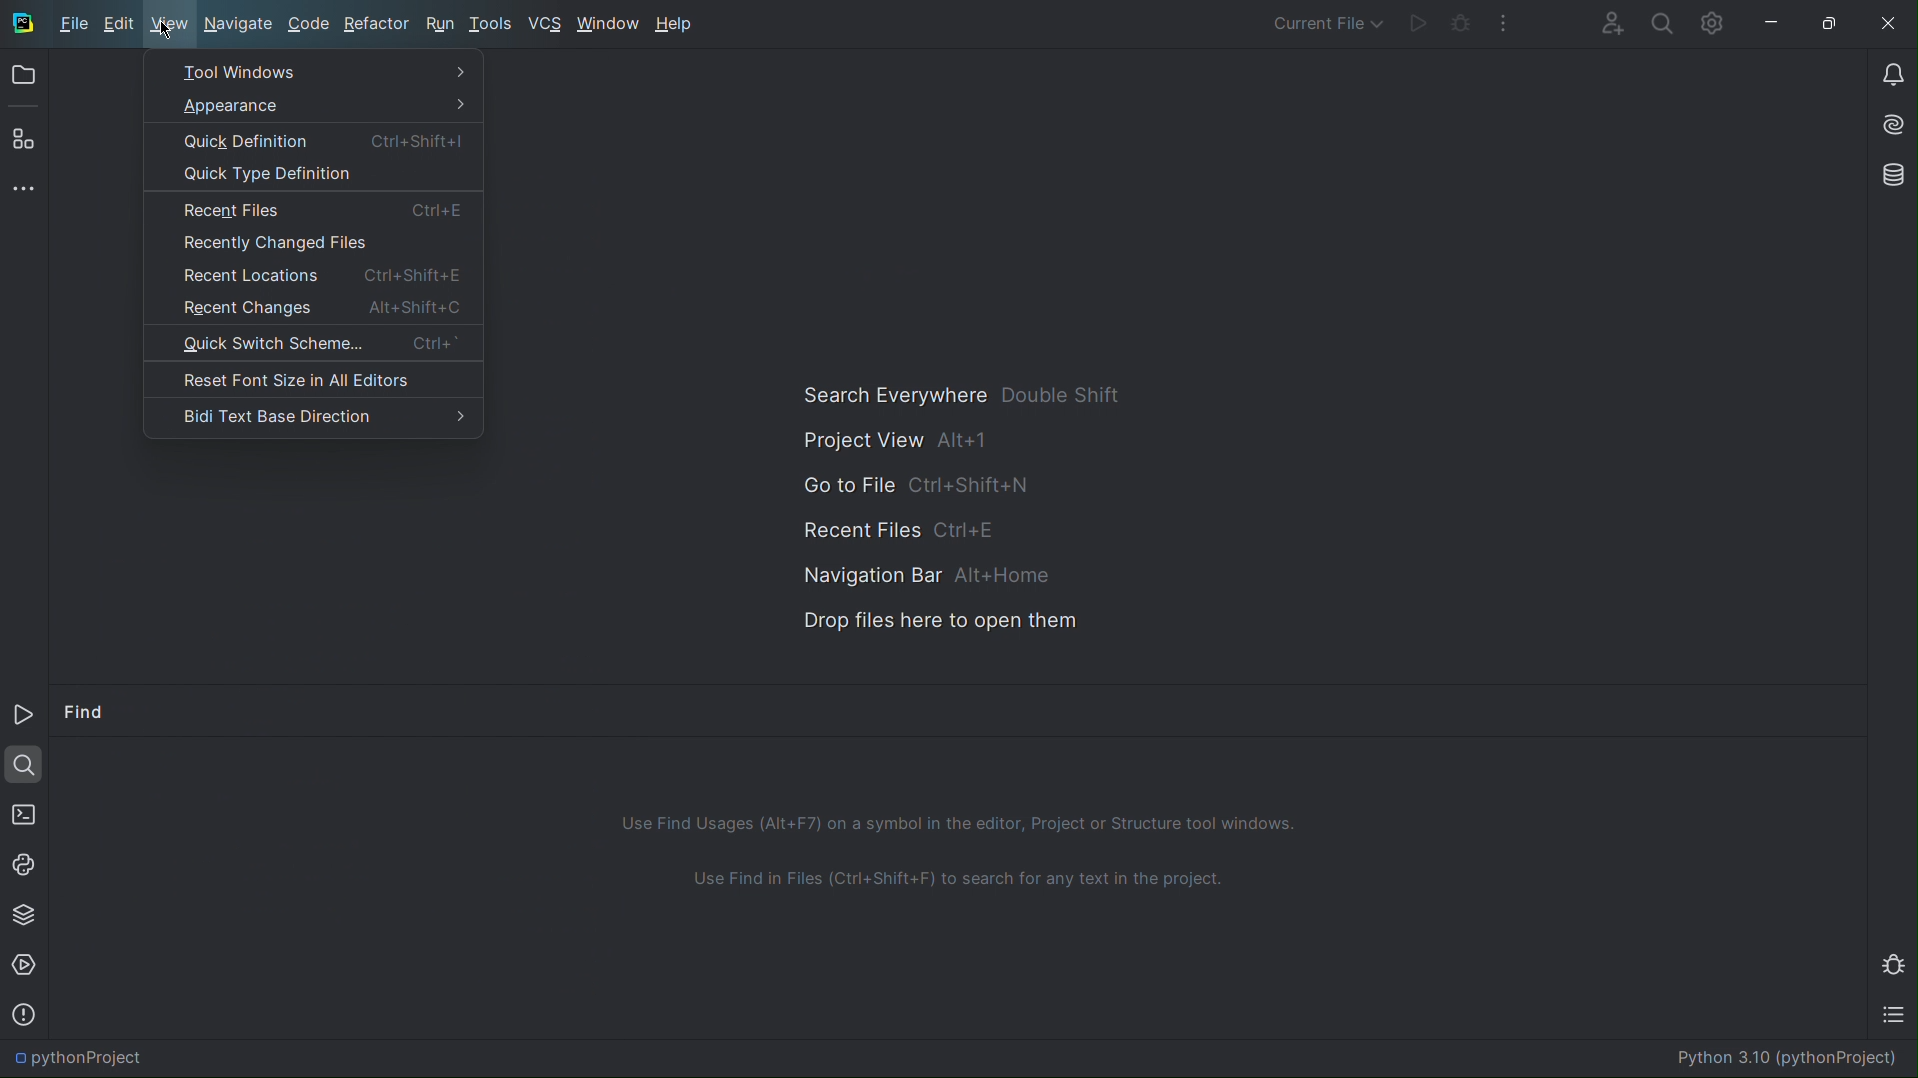 The height and width of the screenshot is (1078, 1918). What do you see at coordinates (1832, 25) in the screenshot?
I see `Maximize` at bounding box center [1832, 25].